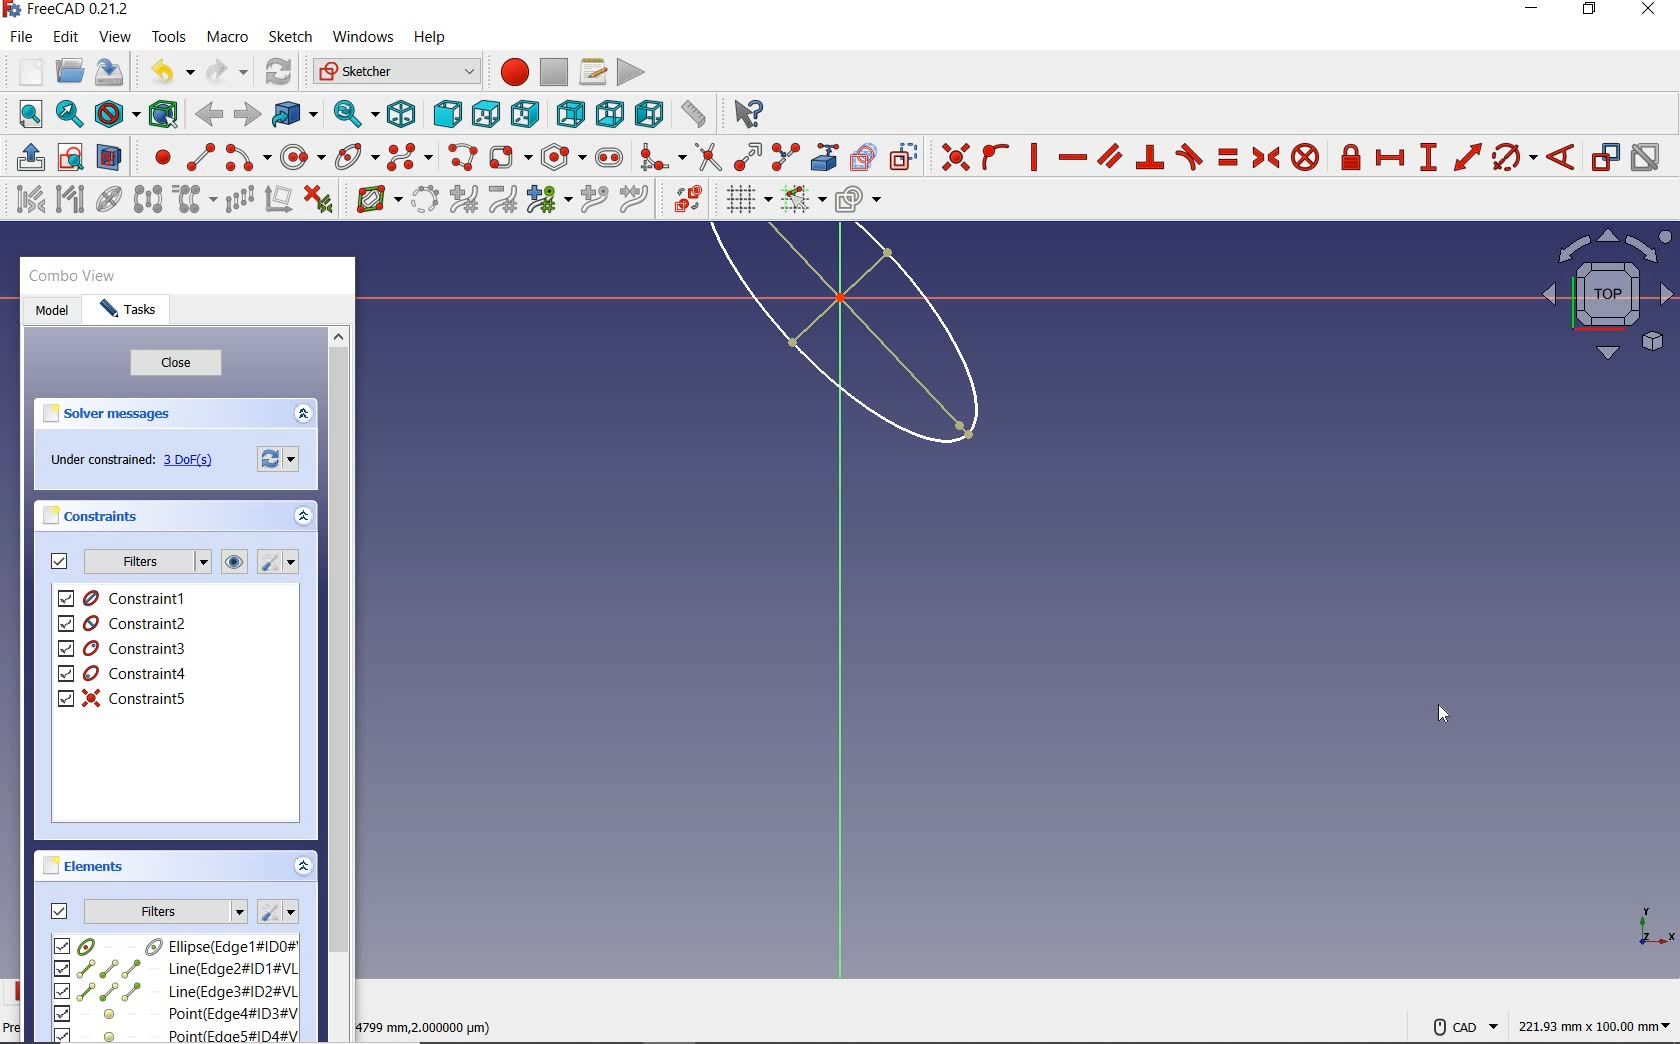 This screenshot has width=1680, height=1044. Describe the element at coordinates (1515, 156) in the screenshot. I see `constrain ar/circle` at that location.